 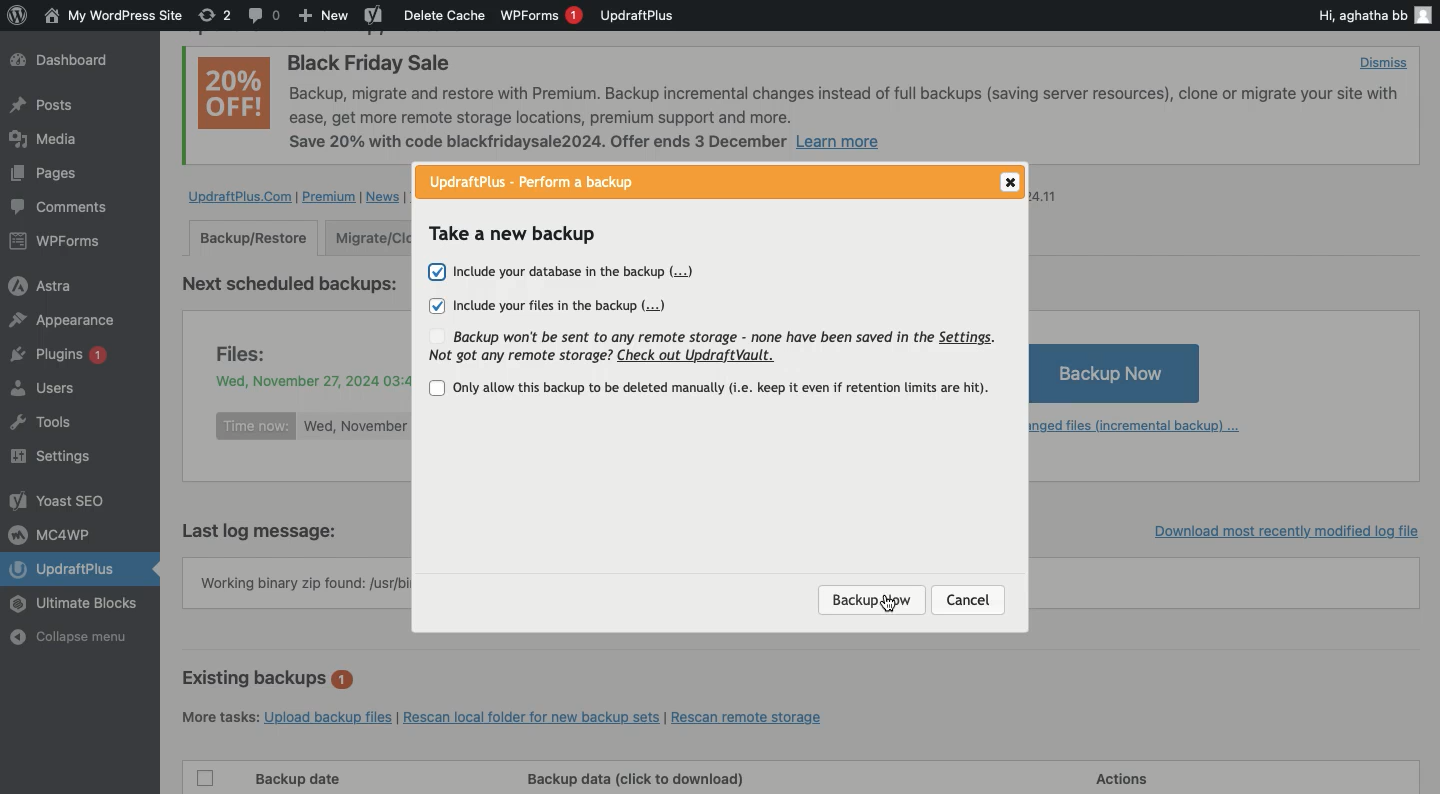 What do you see at coordinates (270, 680) in the screenshot?
I see `Existing backups 1` at bounding box center [270, 680].